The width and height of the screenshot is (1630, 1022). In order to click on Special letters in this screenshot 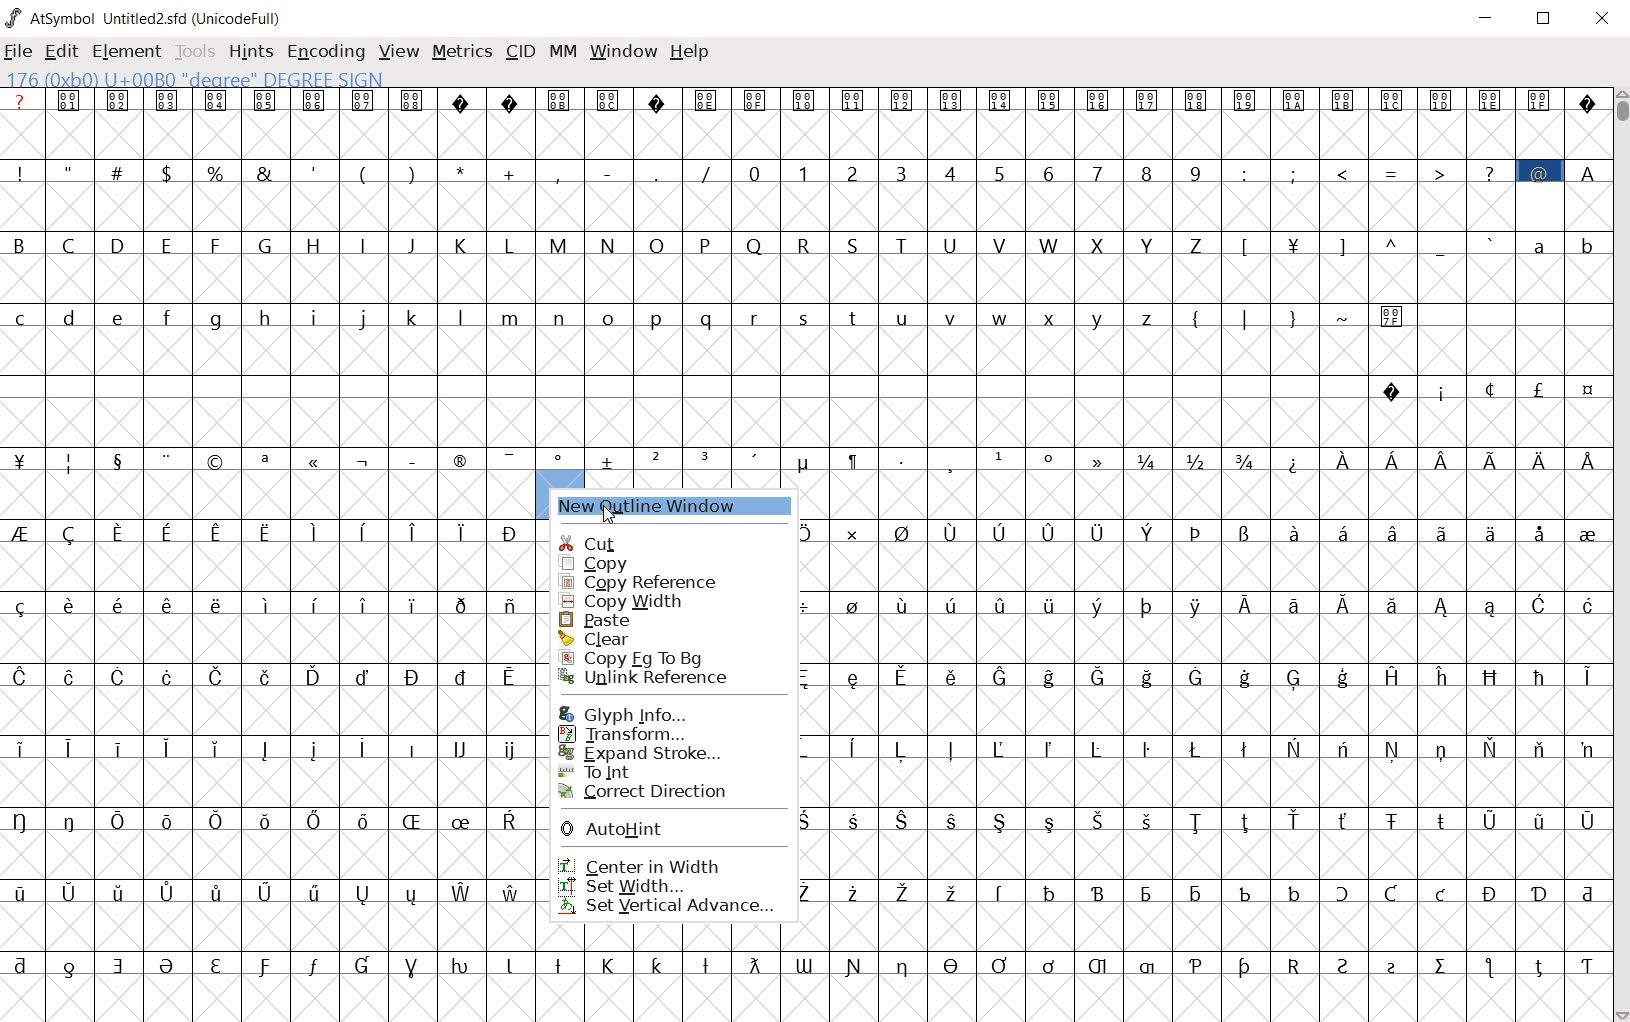, I will do `click(1442, 461)`.